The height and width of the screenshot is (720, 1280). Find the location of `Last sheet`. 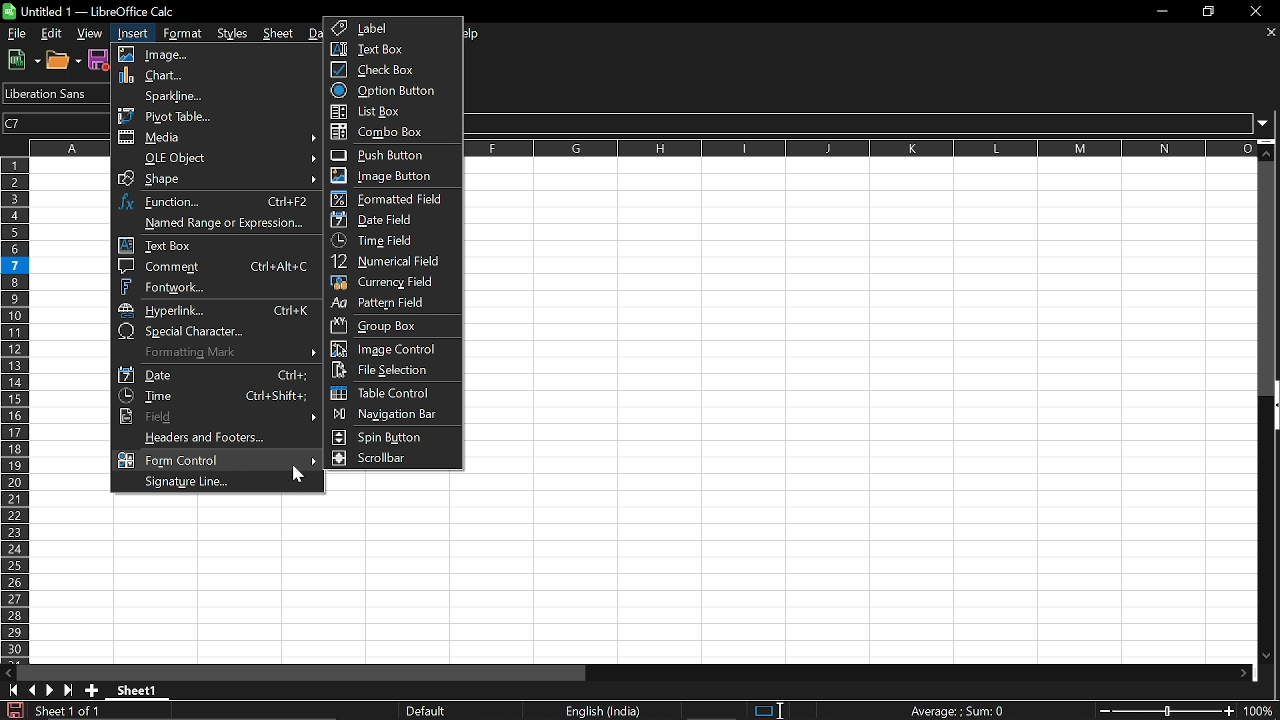

Last sheet is located at coordinates (69, 690).